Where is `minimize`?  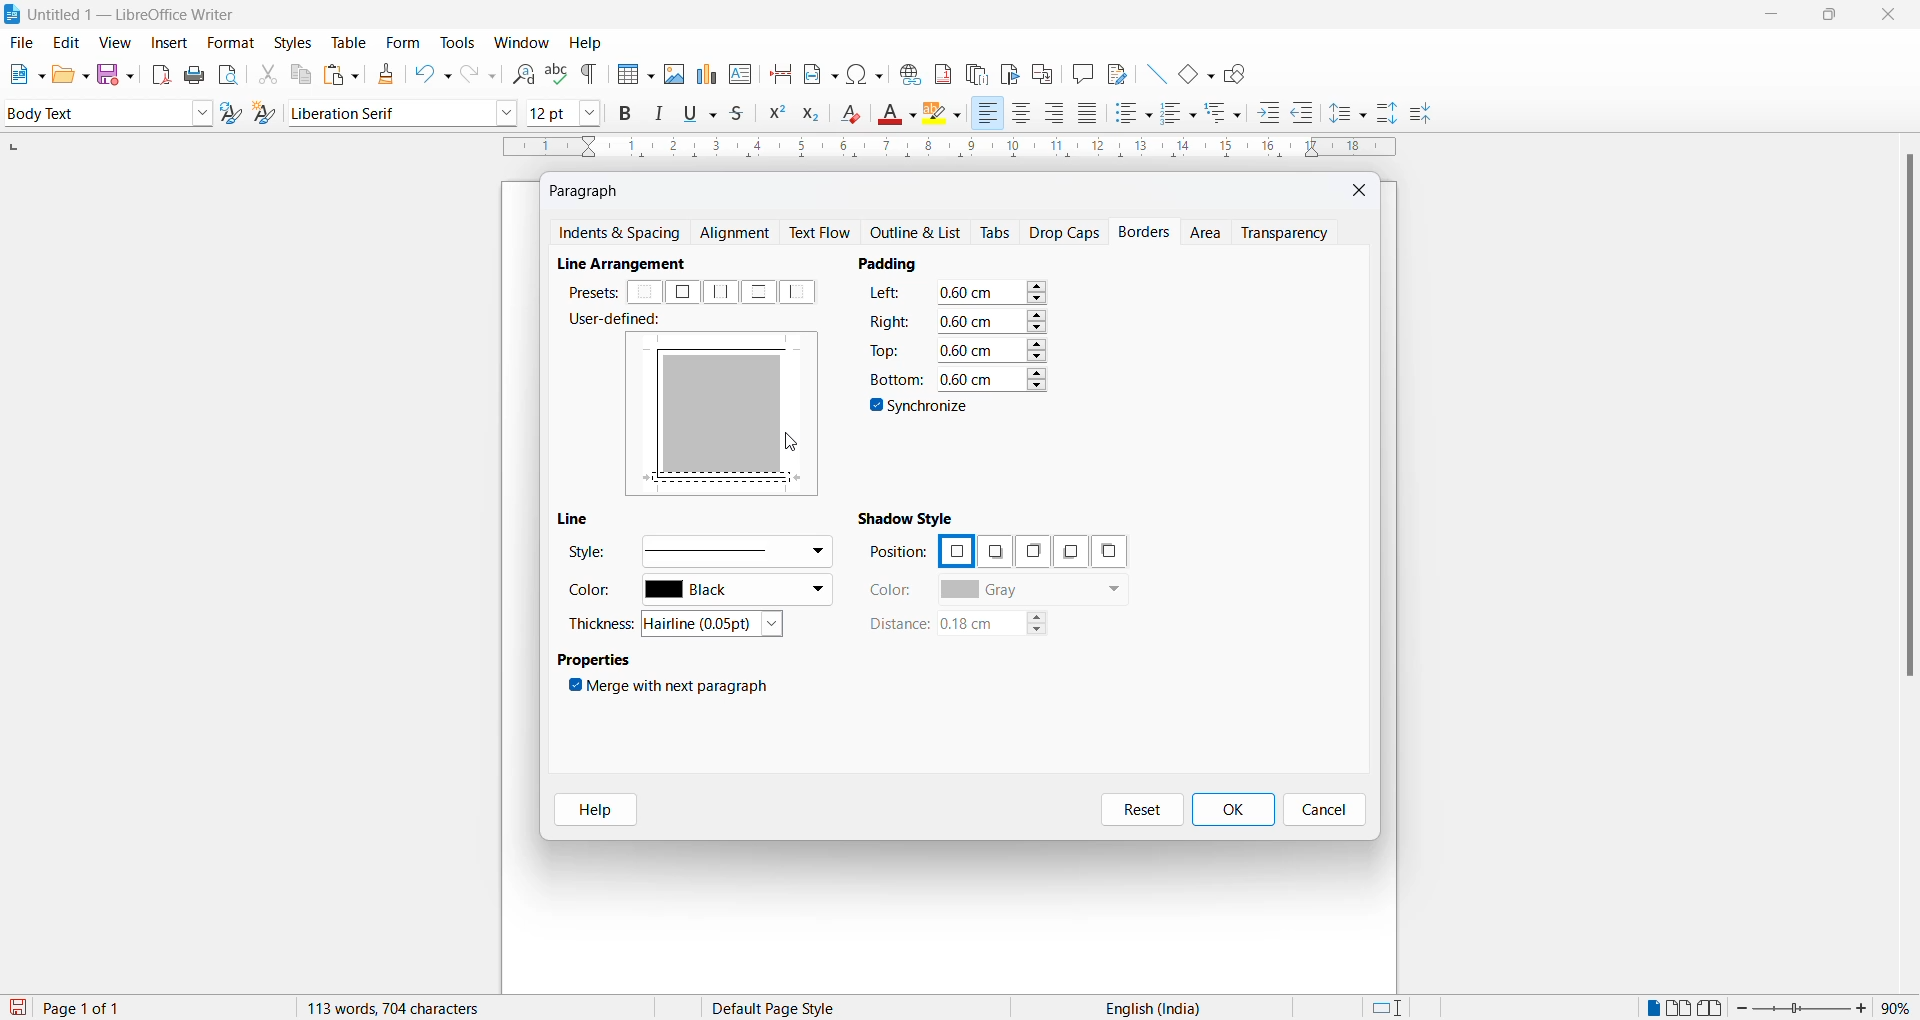 minimize is located at coordinates (1769, 18).